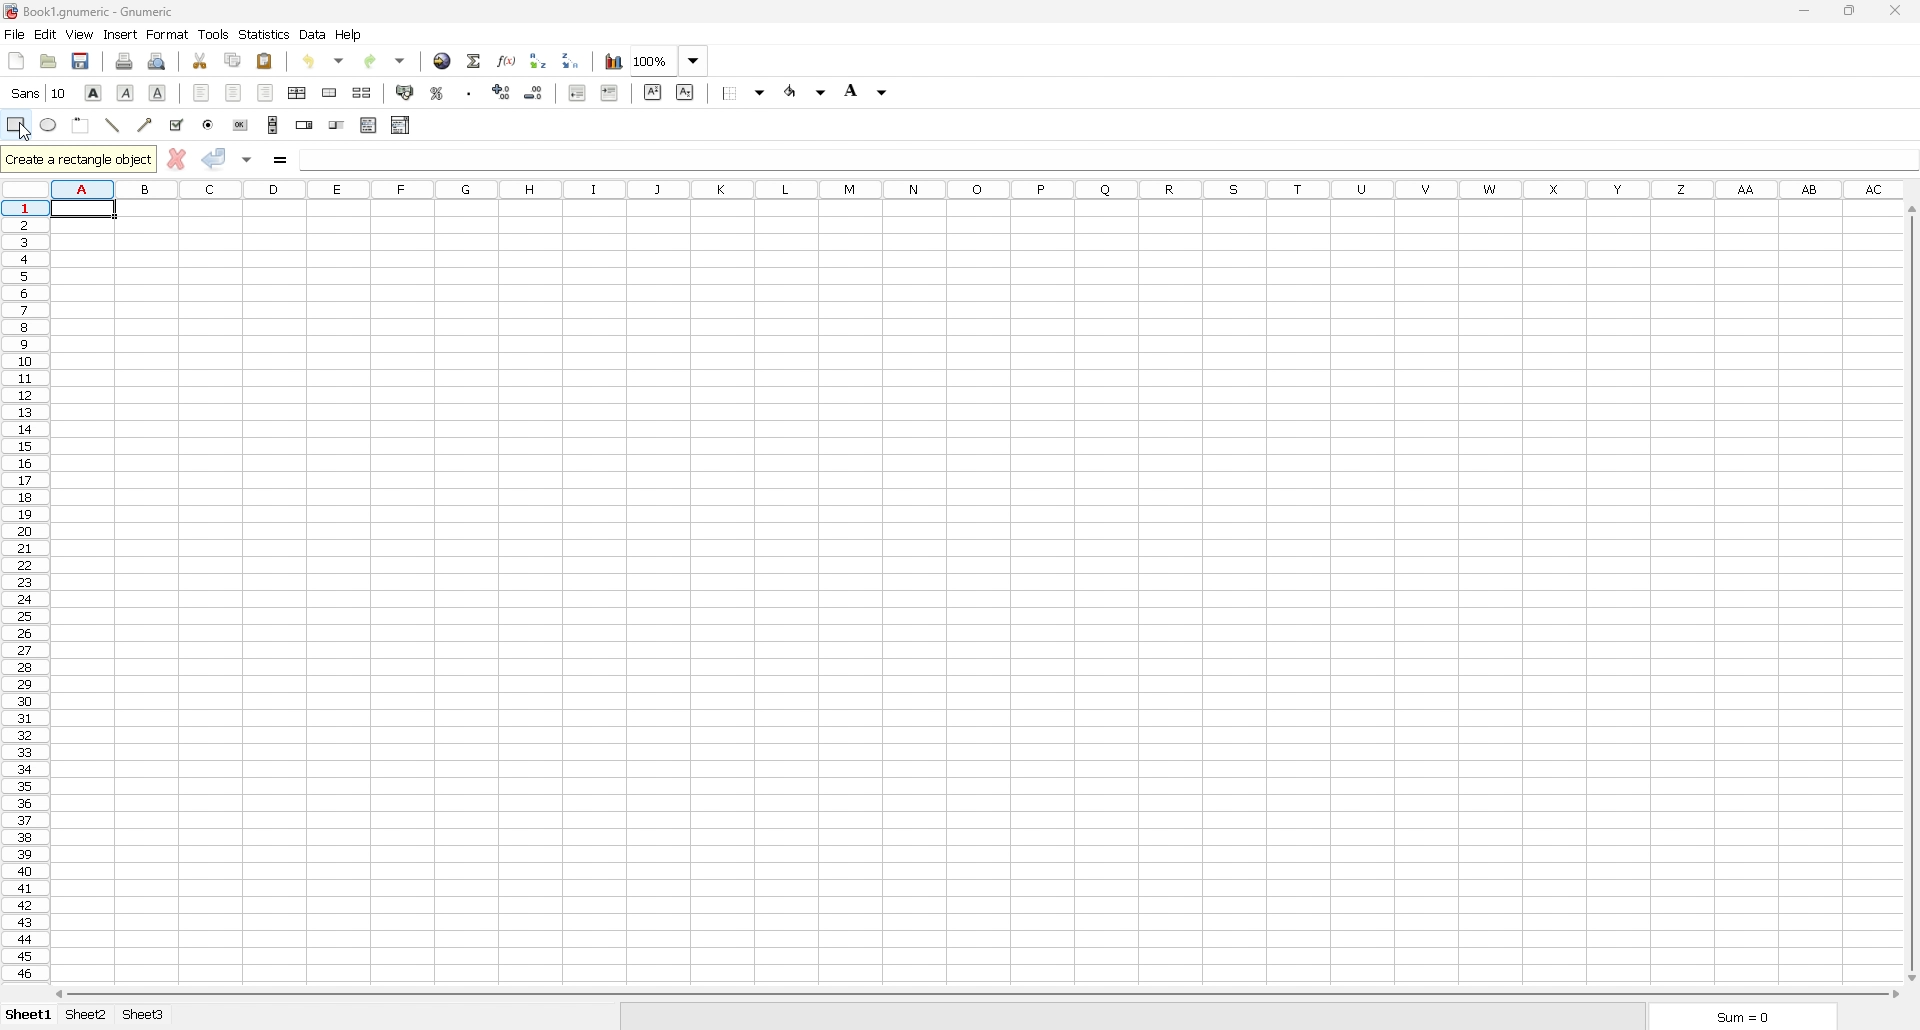 This screenshot has height=1030, width=1920. Describe the element at coordinates (535, 91) in the screenshot. I see `decrease decimal` at that location.